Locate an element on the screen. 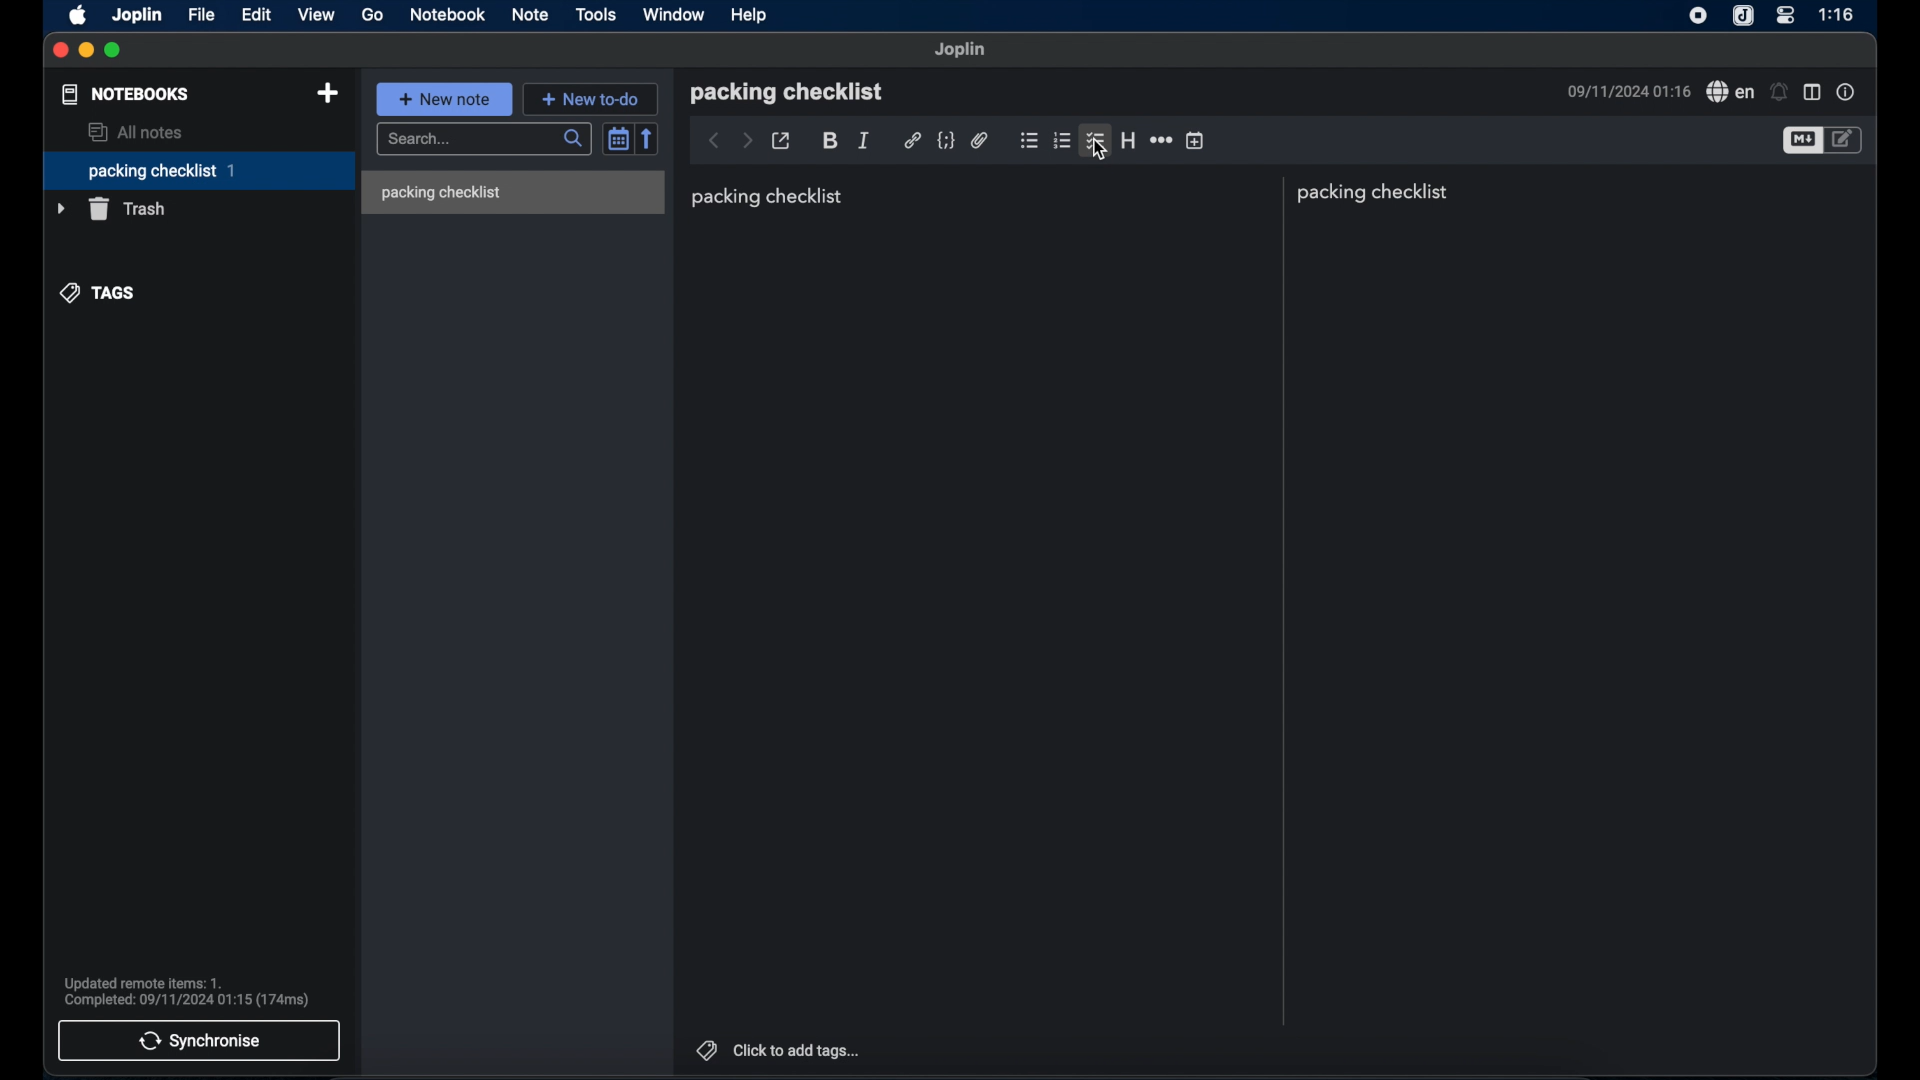  trash is located at coordinates (113, 209).